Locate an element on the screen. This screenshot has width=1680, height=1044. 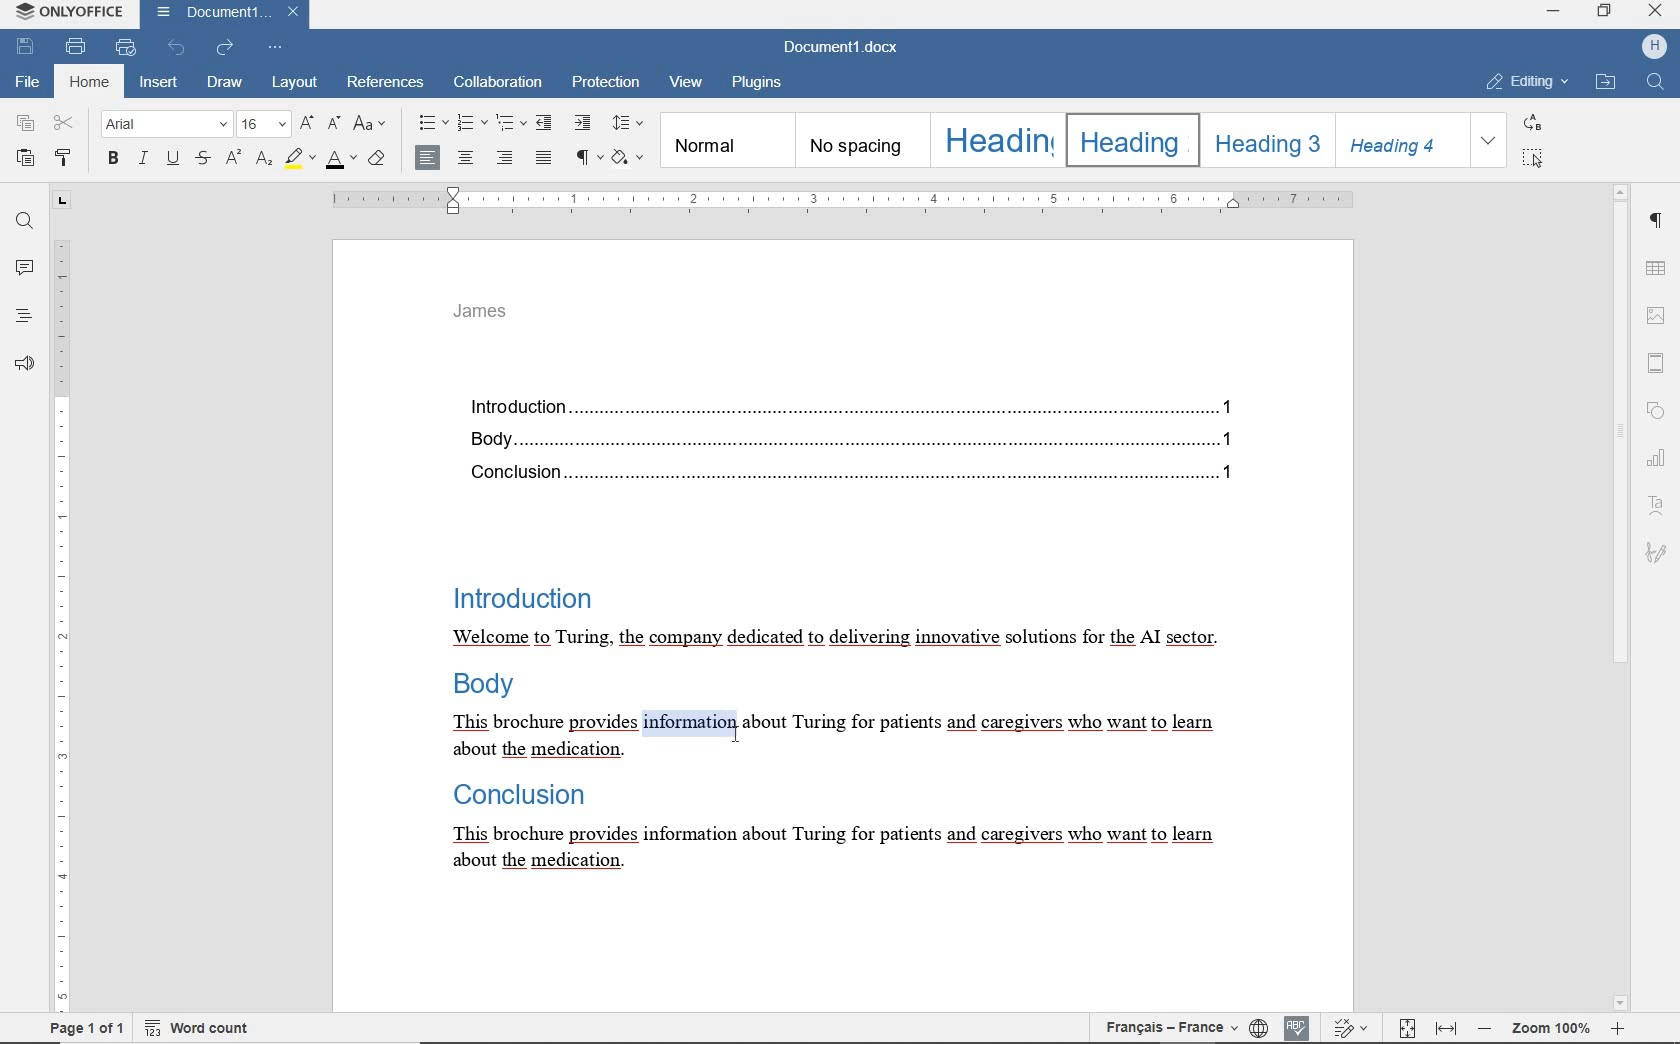
PRINT is located at coordinates (76, 46).